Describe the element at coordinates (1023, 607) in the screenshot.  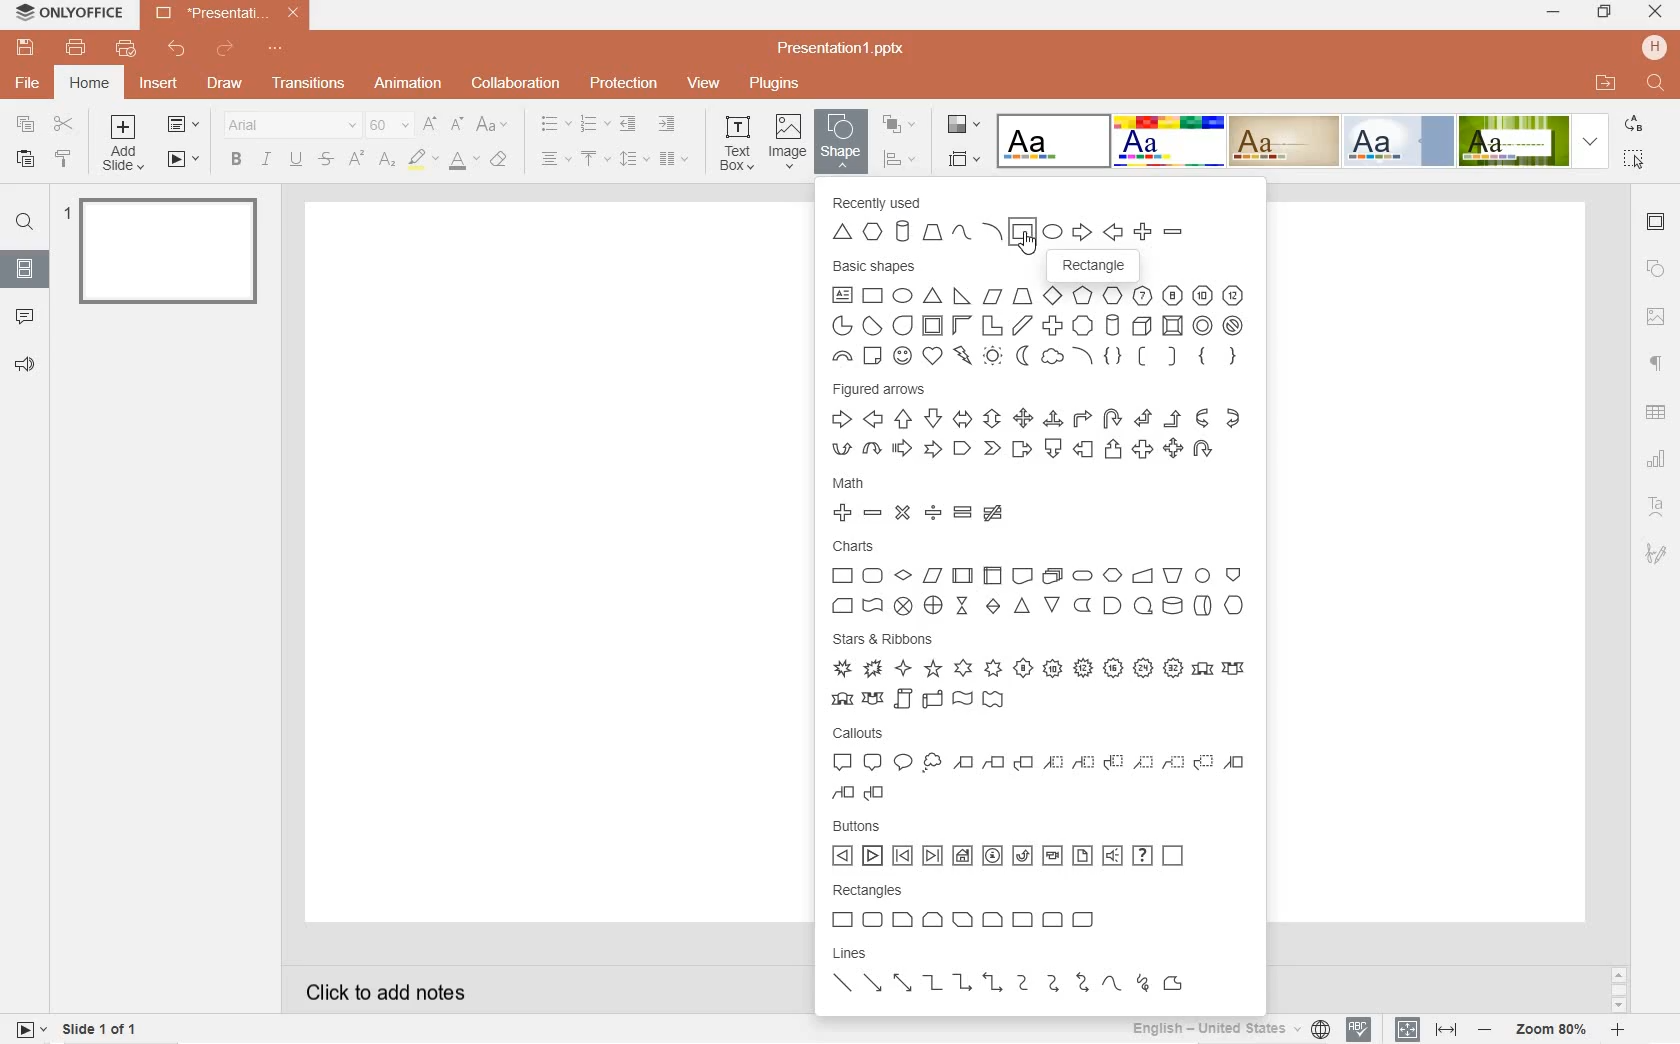
I see `Extract` at that location.